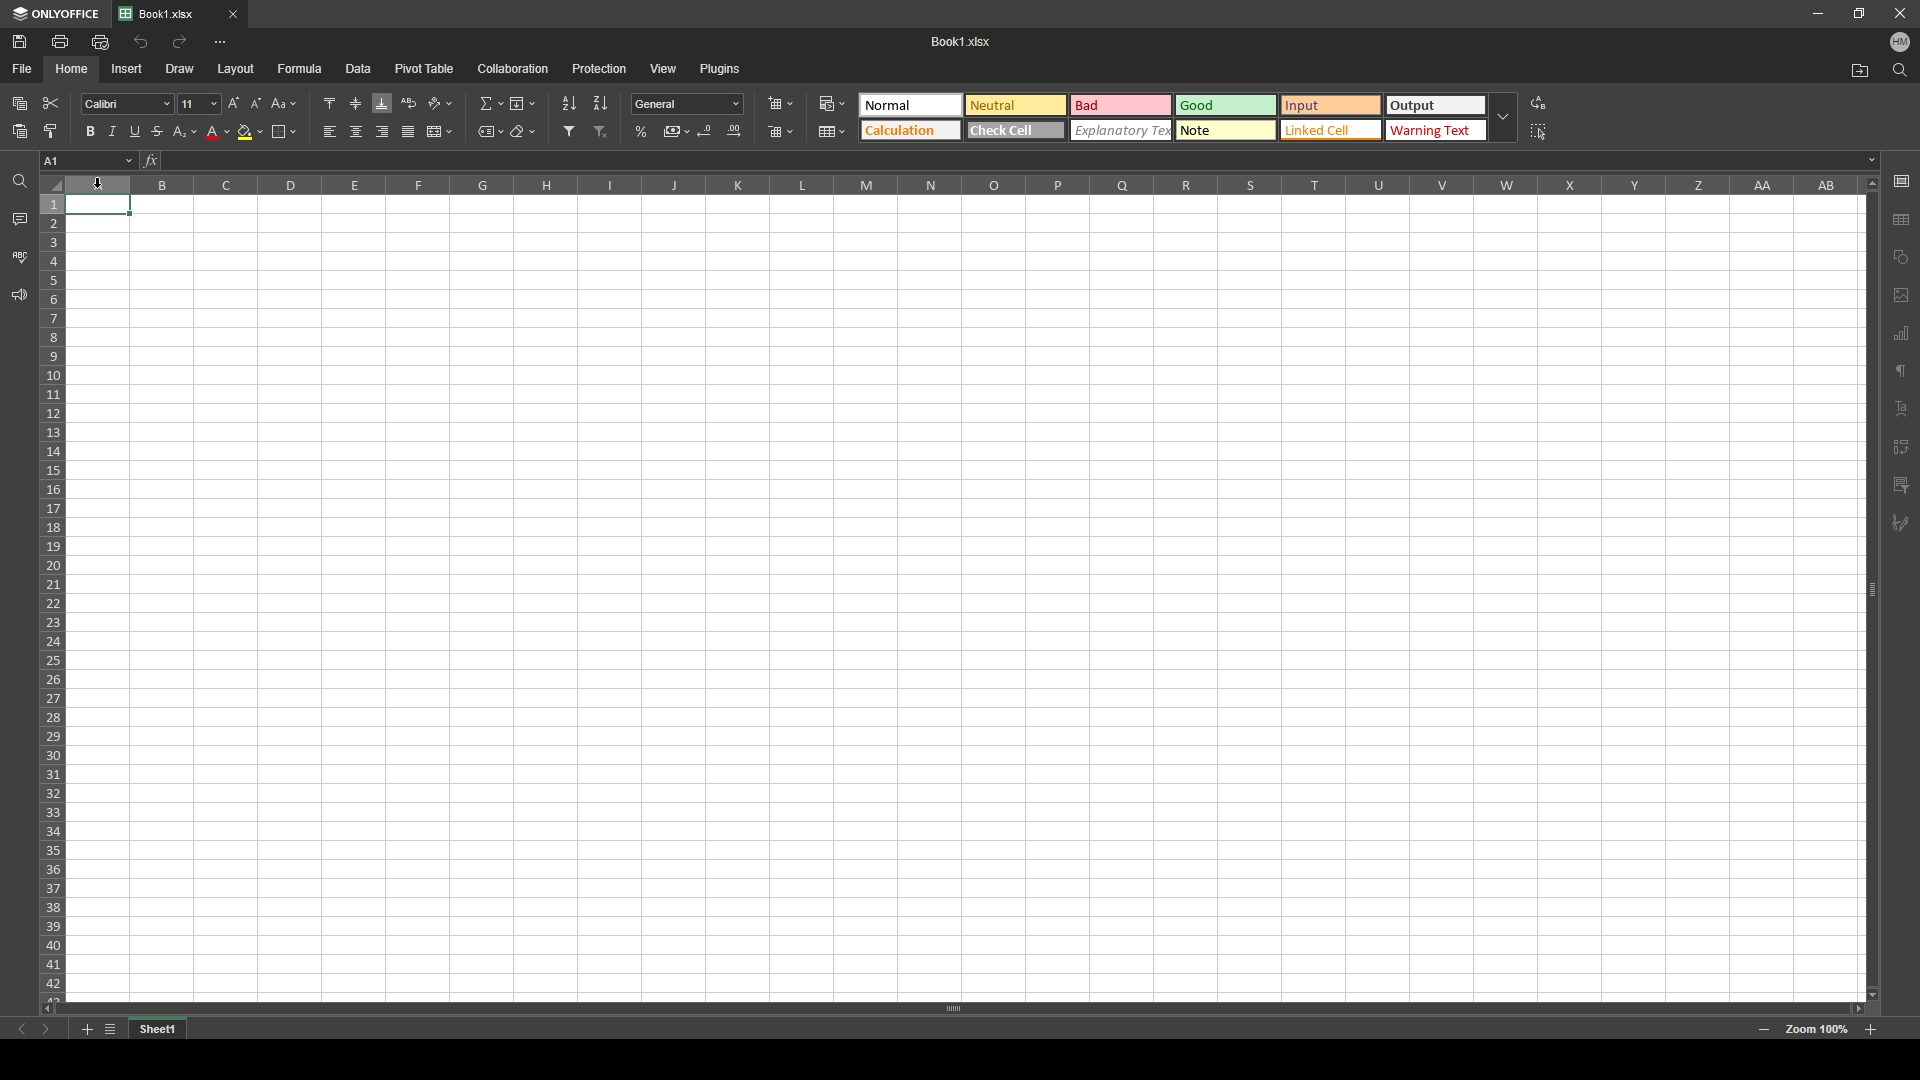  I want to click on charts, so click(1904, 334).